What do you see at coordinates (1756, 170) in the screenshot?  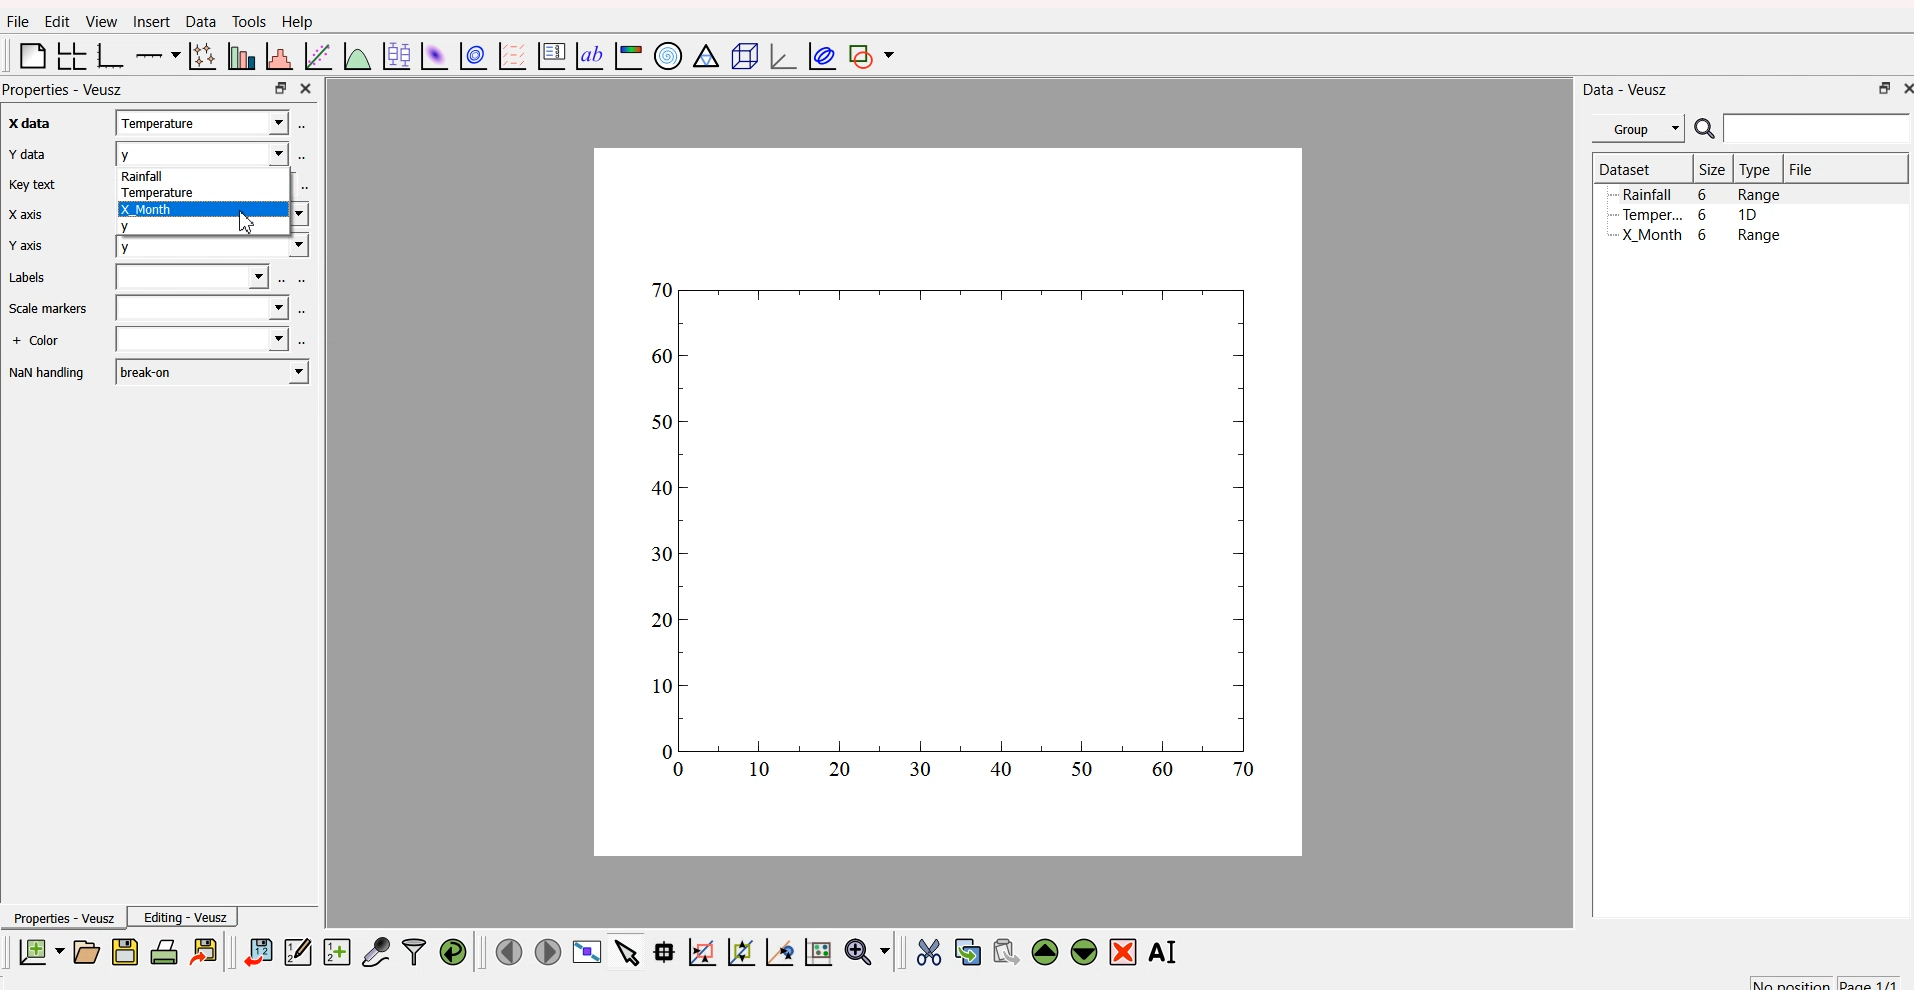 I see `Type` at bounding box center [1756, 170].